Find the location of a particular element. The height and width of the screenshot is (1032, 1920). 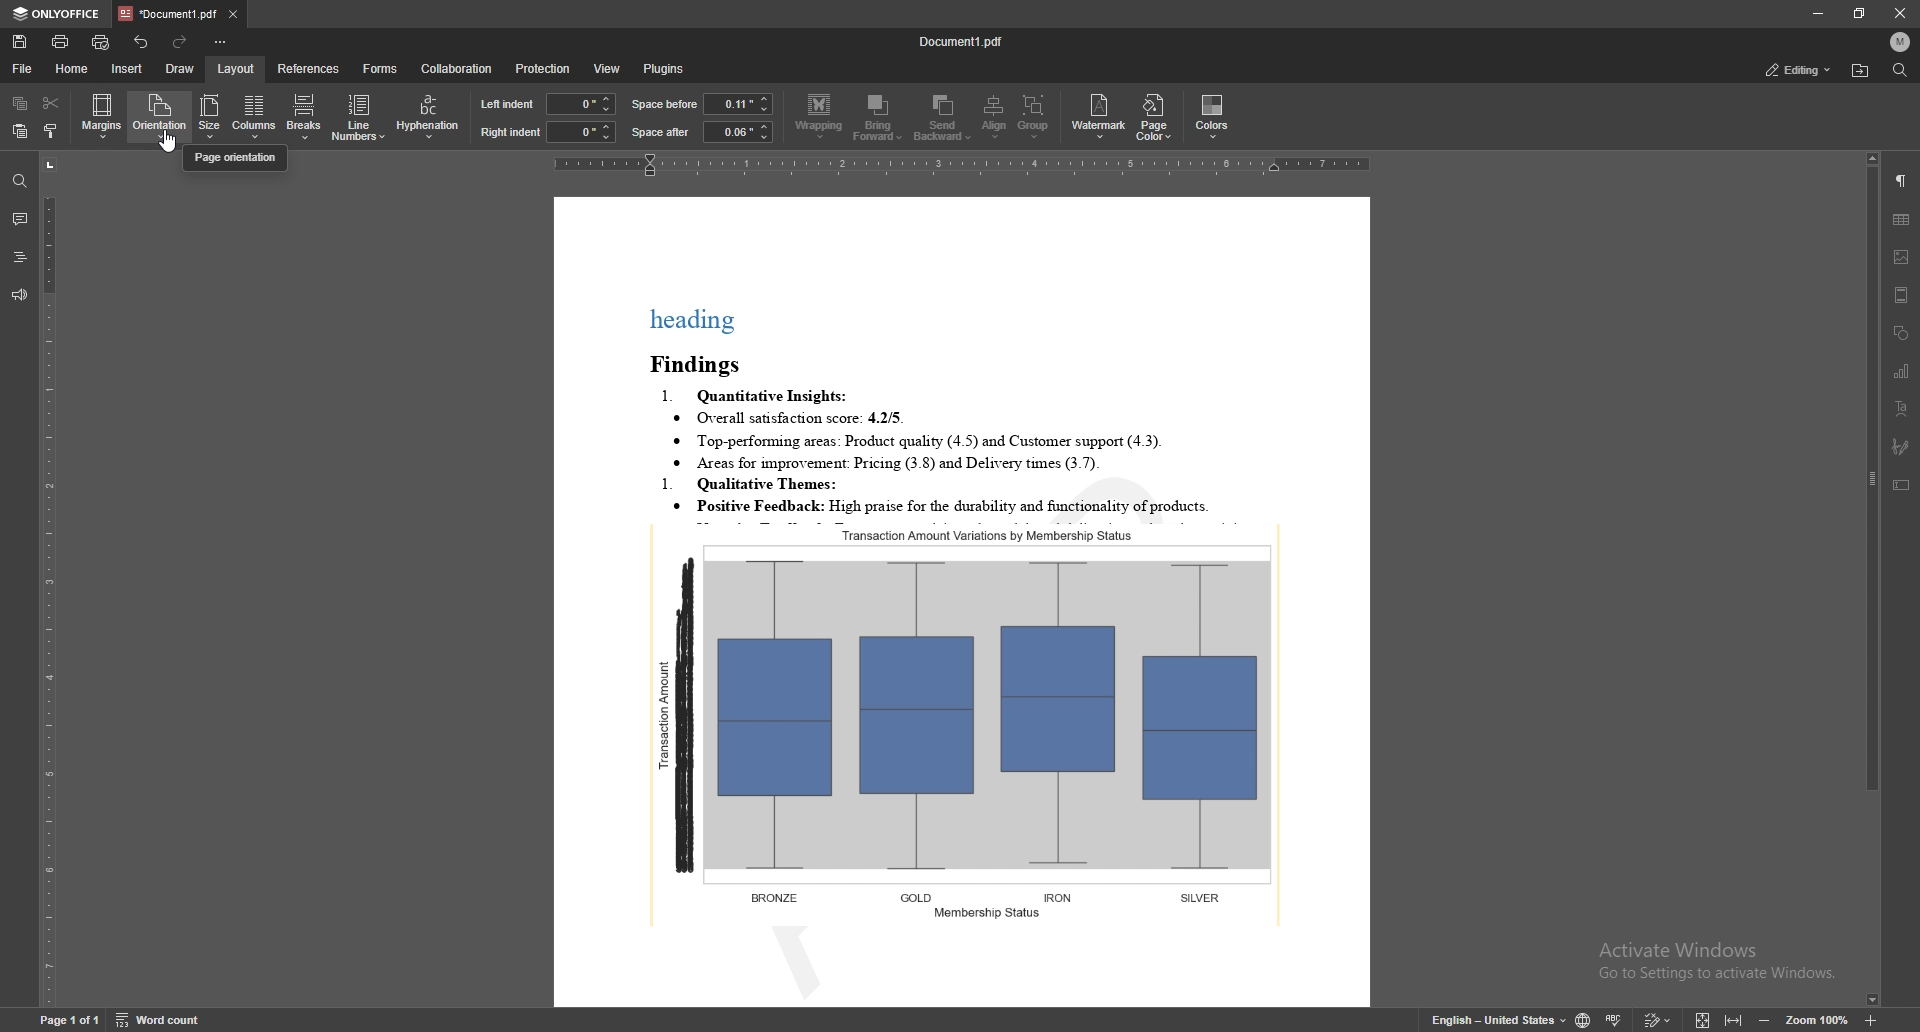

word count is located at coordinates (160, 1019).